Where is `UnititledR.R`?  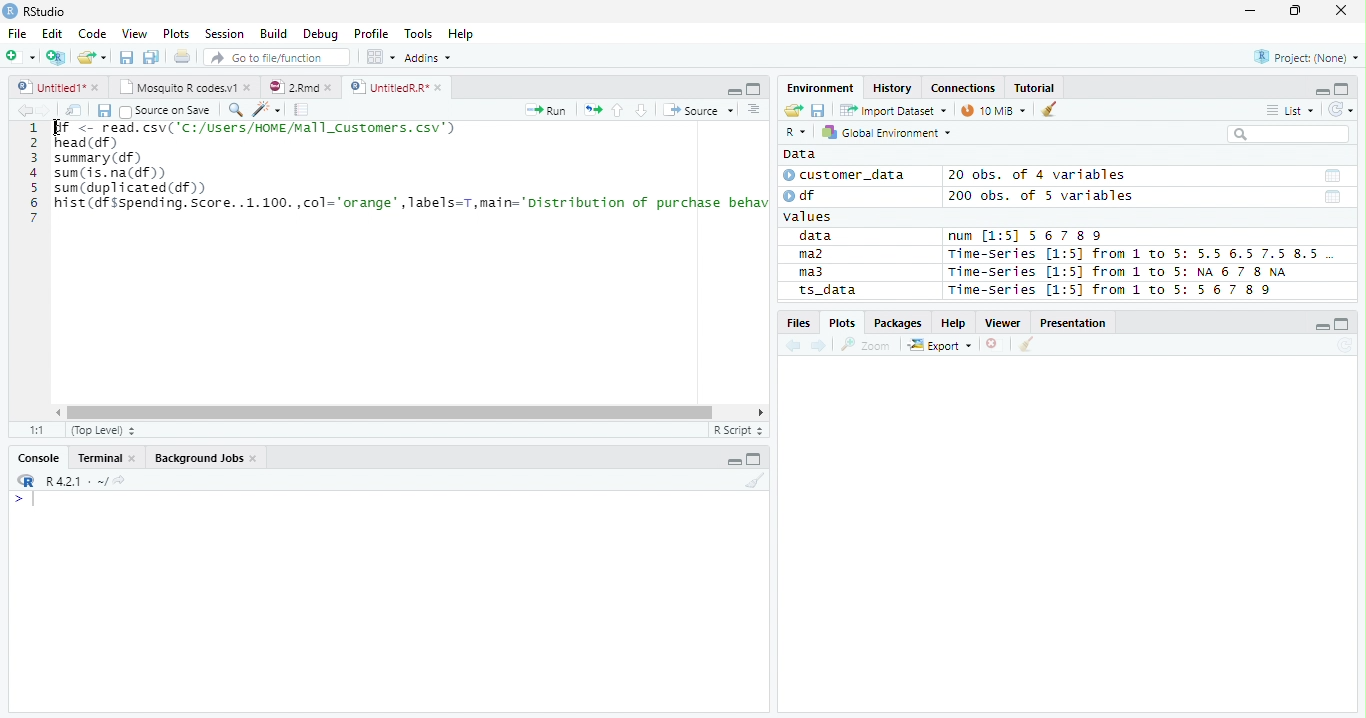 UnititledR.R is located at coordinates (398, 88).